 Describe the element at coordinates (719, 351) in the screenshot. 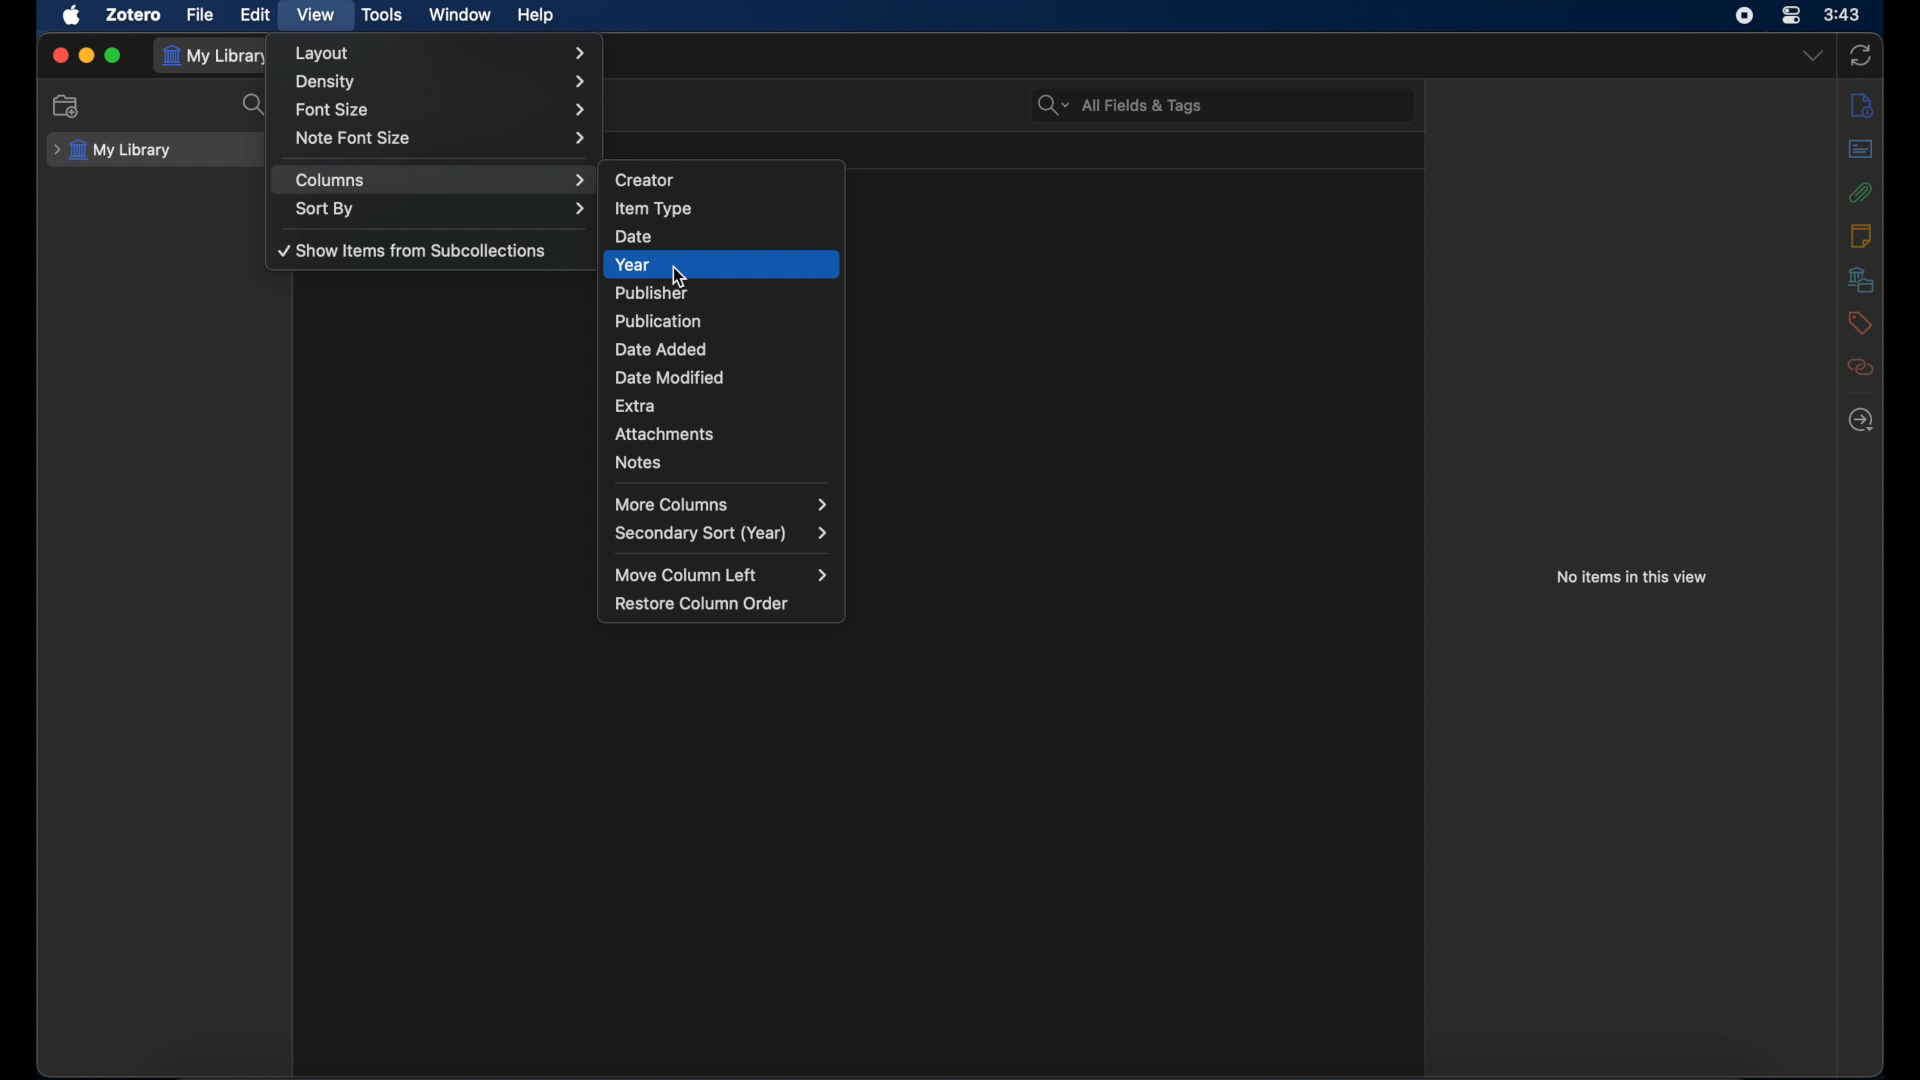

I see `date added` at that location.